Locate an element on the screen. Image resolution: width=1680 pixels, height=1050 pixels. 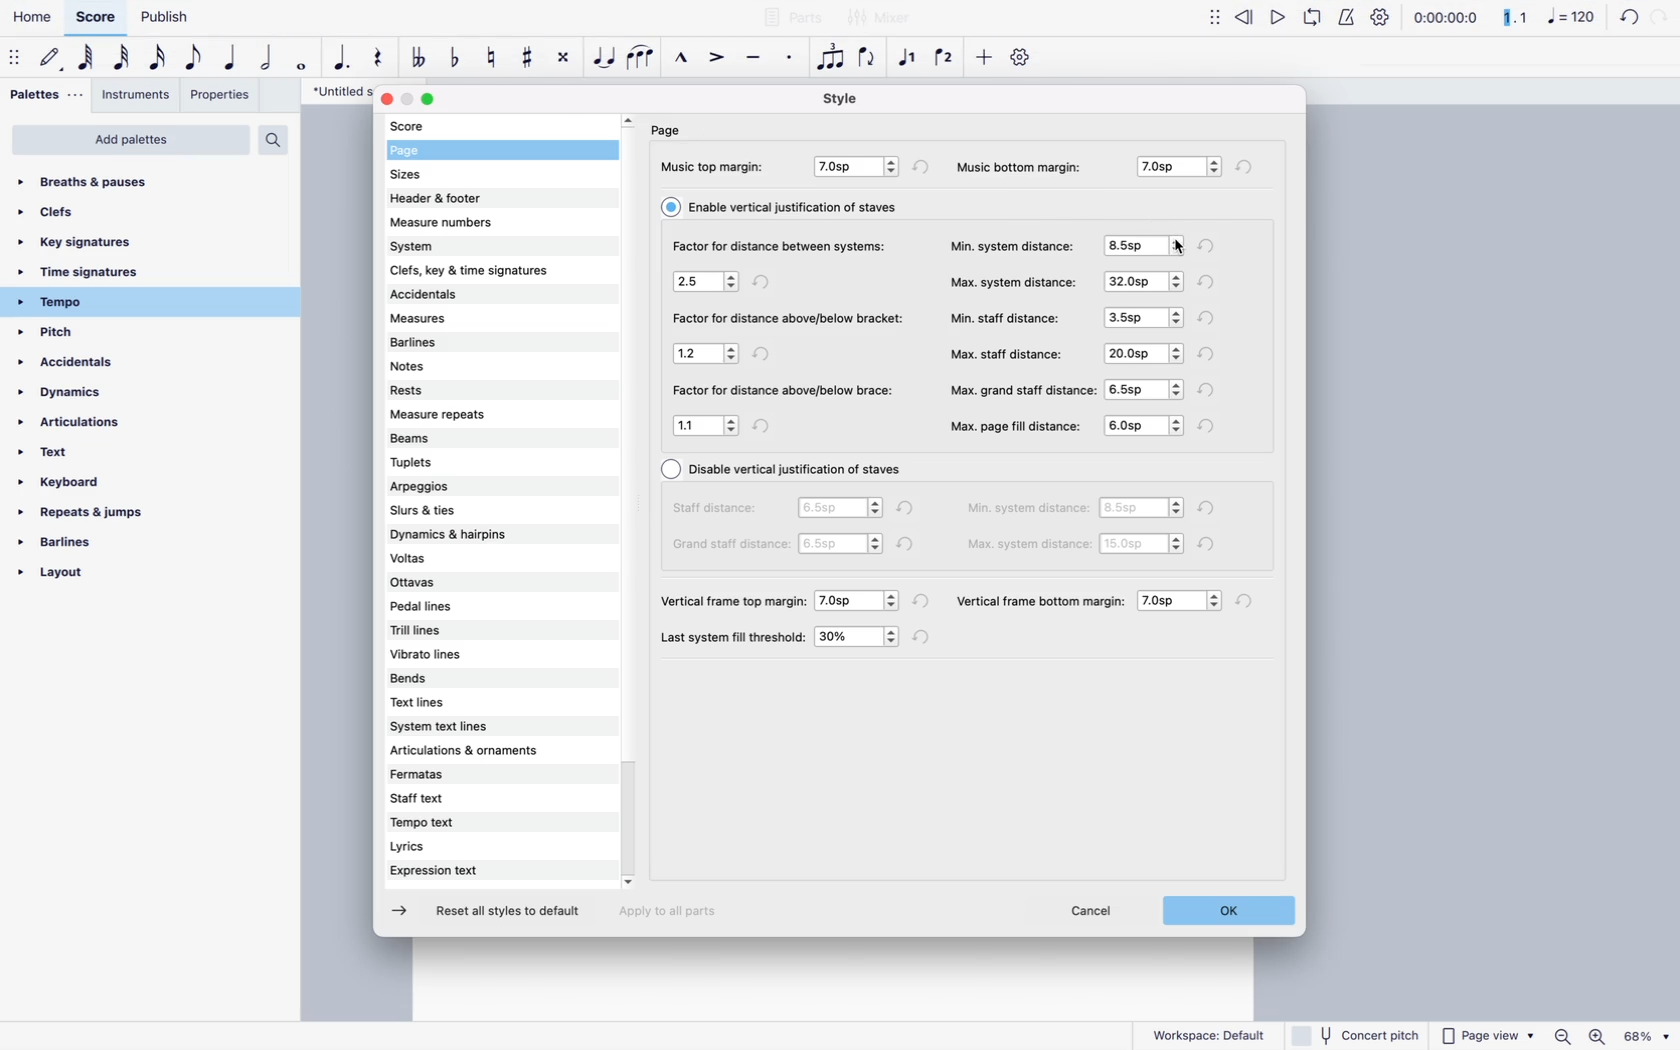
header & footer is located at coordinates (447, 198).